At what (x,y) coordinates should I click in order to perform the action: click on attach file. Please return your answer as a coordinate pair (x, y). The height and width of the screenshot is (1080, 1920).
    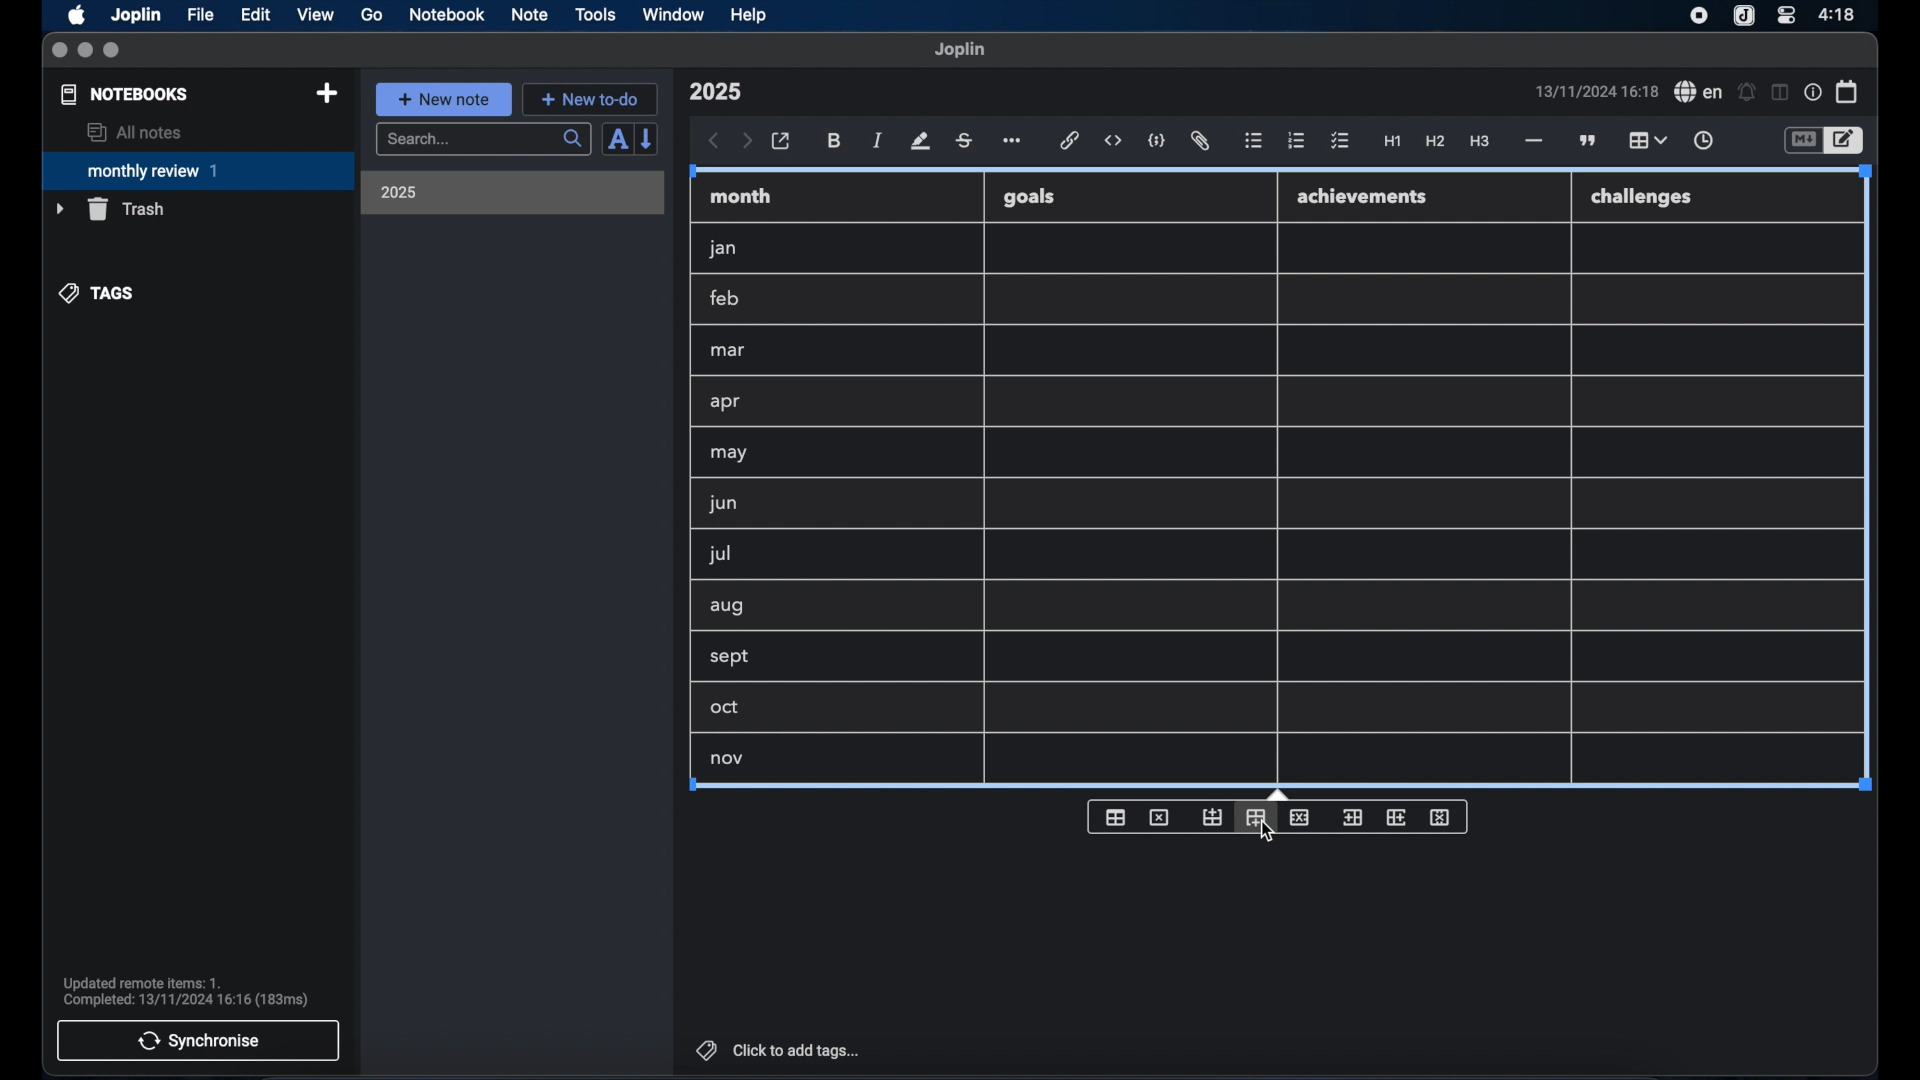
    Looking at the image, I should click on (1200, 141).